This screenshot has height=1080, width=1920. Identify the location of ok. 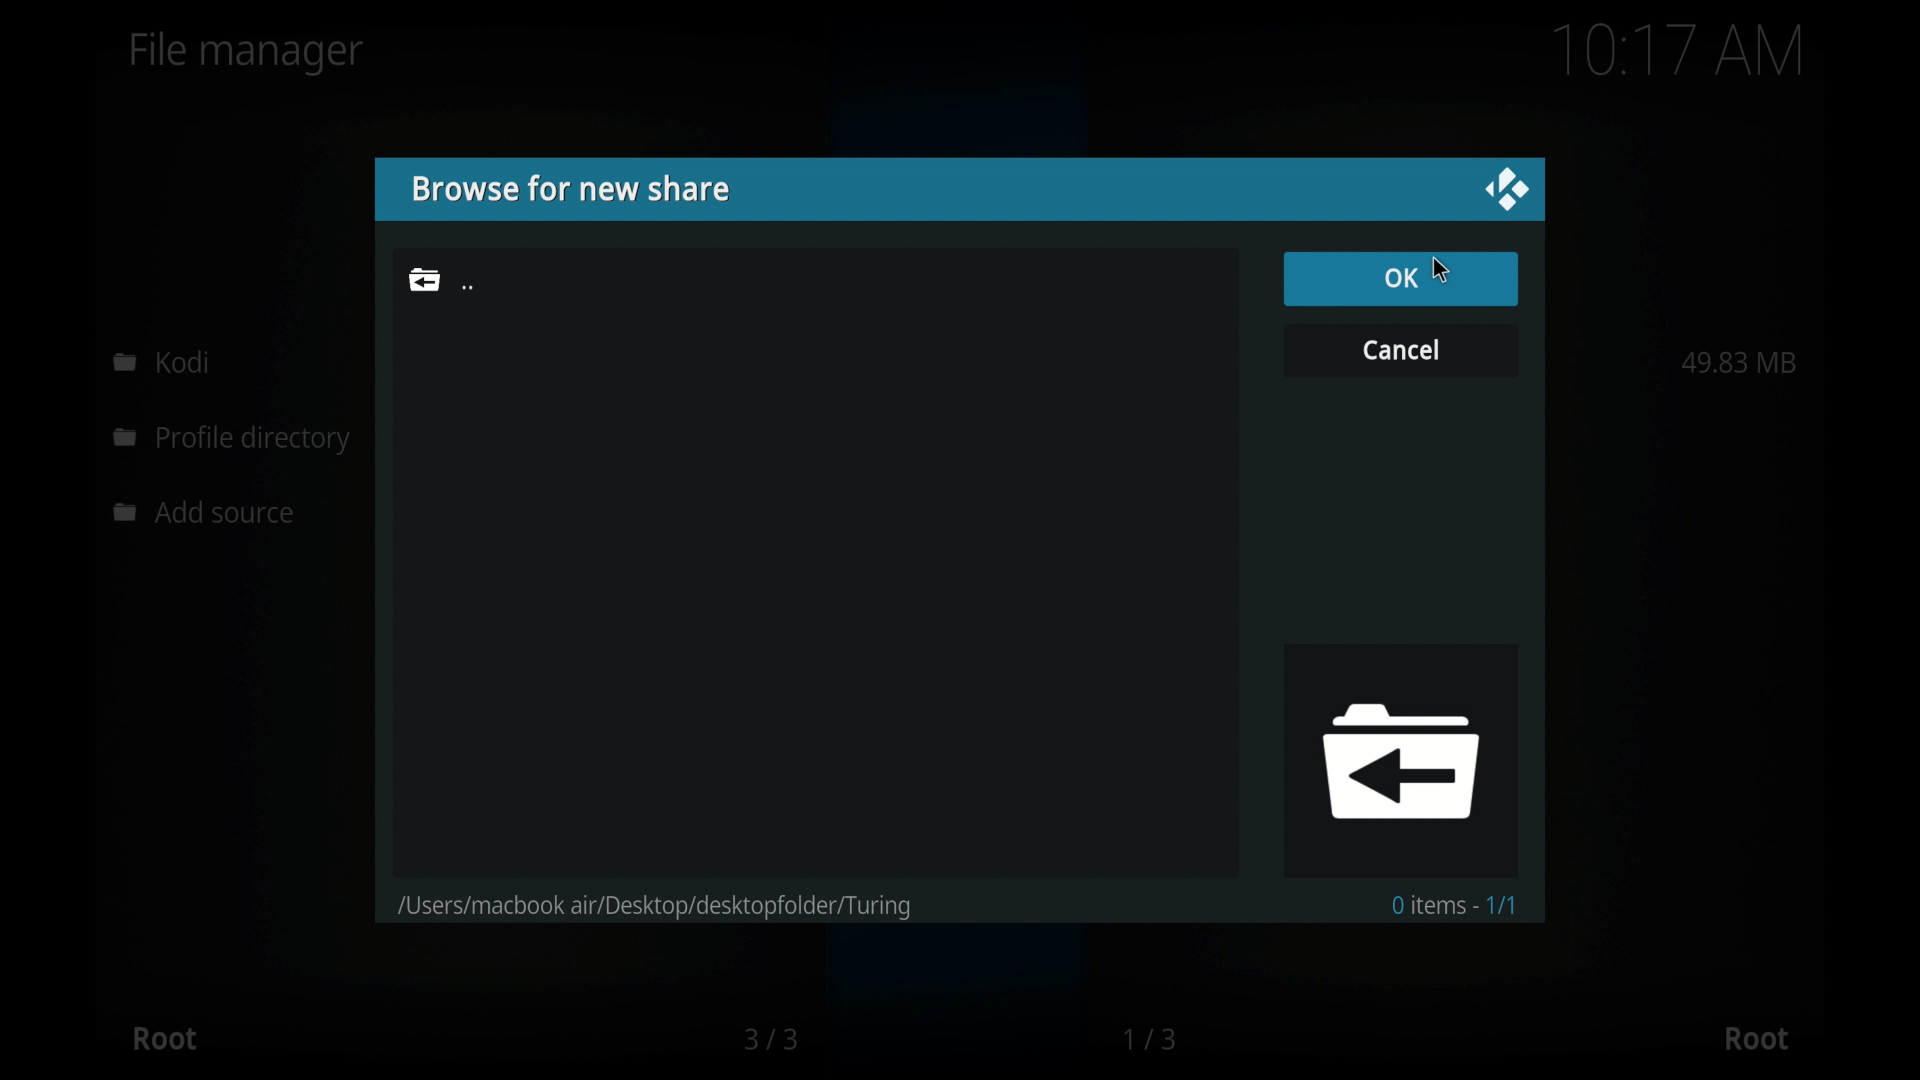
(1400, 277).